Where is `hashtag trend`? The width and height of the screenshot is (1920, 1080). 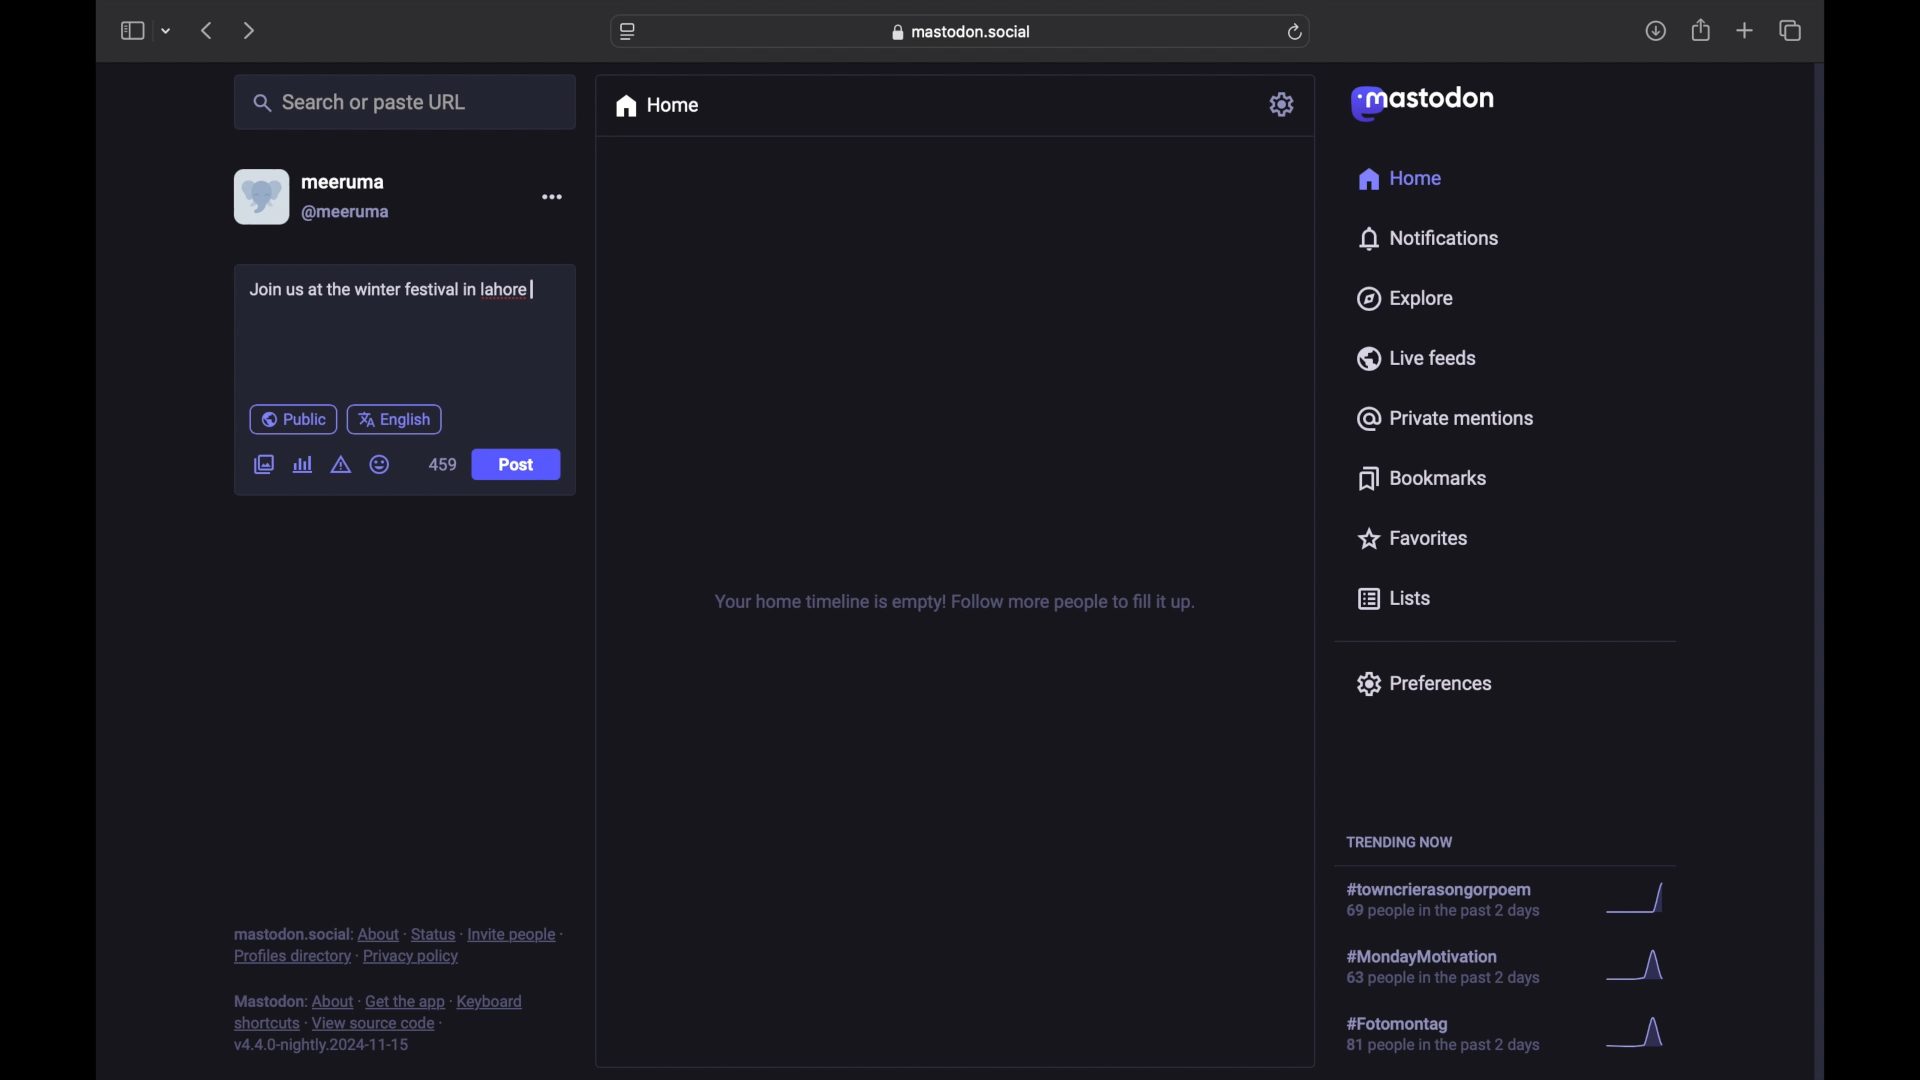
hashtag trend is located at coordinates (1457, 1035).